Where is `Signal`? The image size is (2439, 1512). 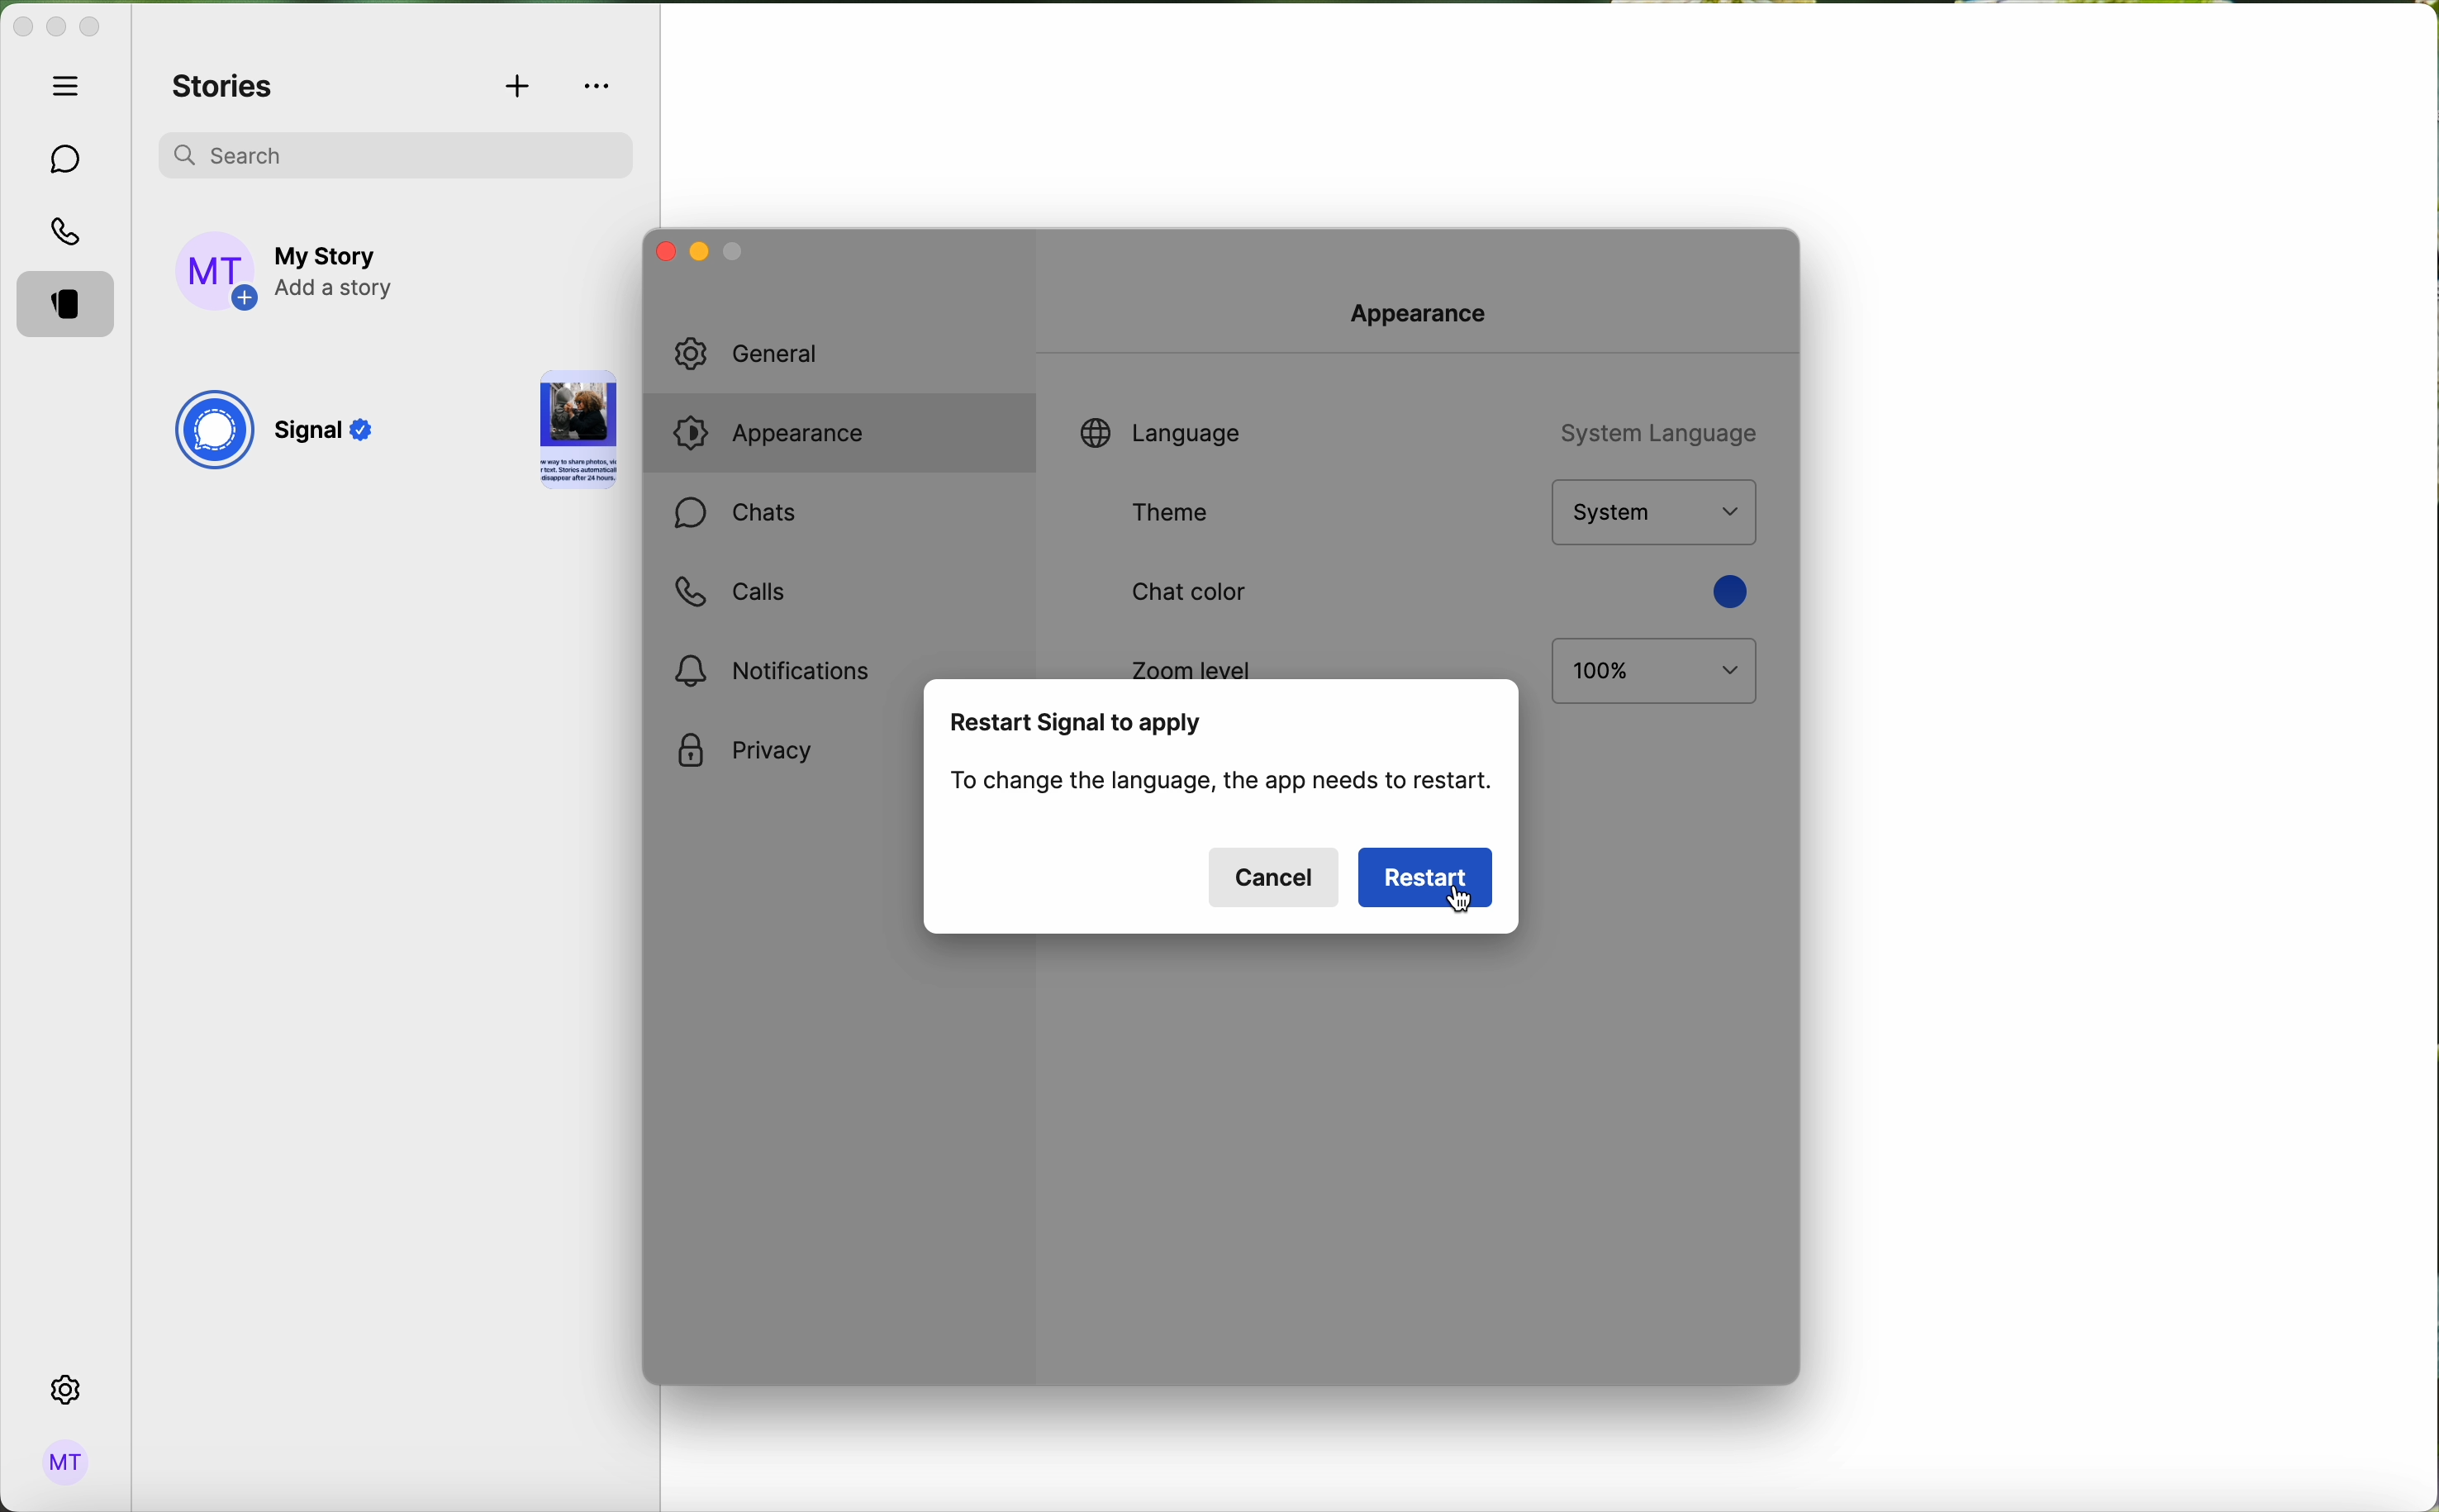 Signal is located at coordinates (329, 435).